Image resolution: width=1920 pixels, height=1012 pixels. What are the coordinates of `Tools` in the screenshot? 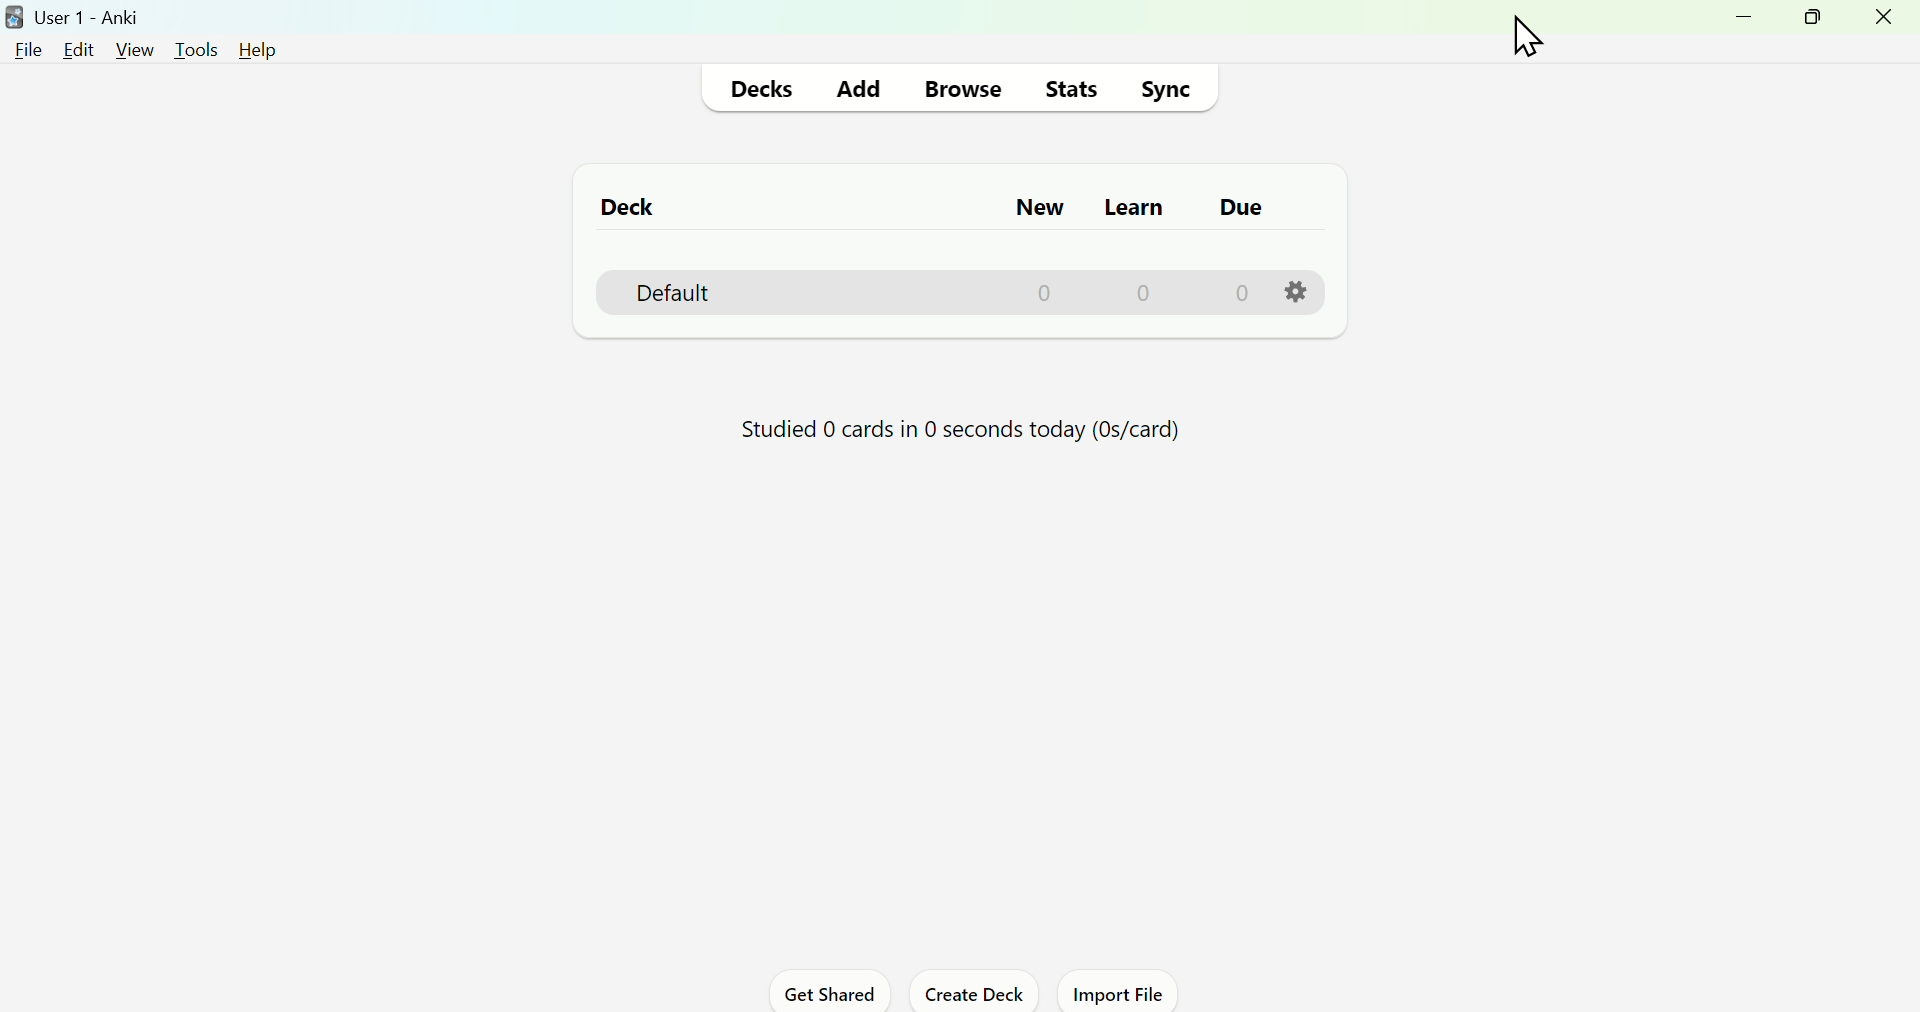 It's located at (196, 51).